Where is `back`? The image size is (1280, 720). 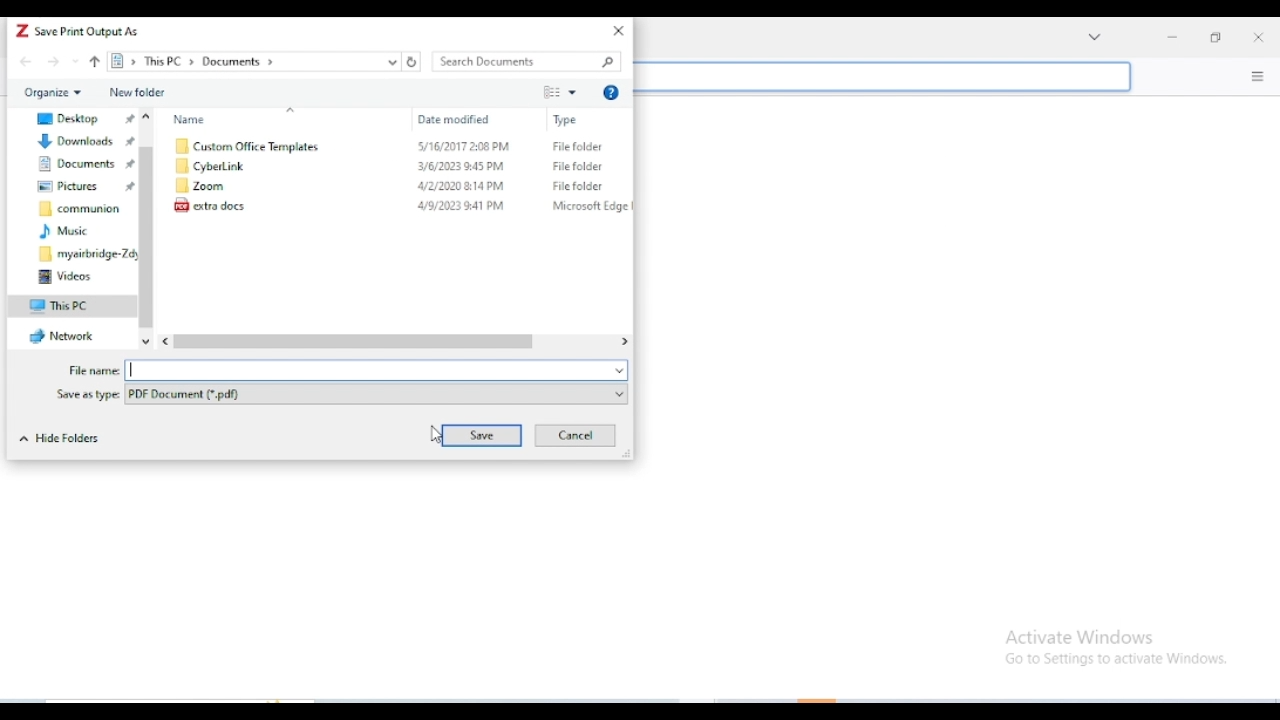 back is located at coordinates (26, 61).